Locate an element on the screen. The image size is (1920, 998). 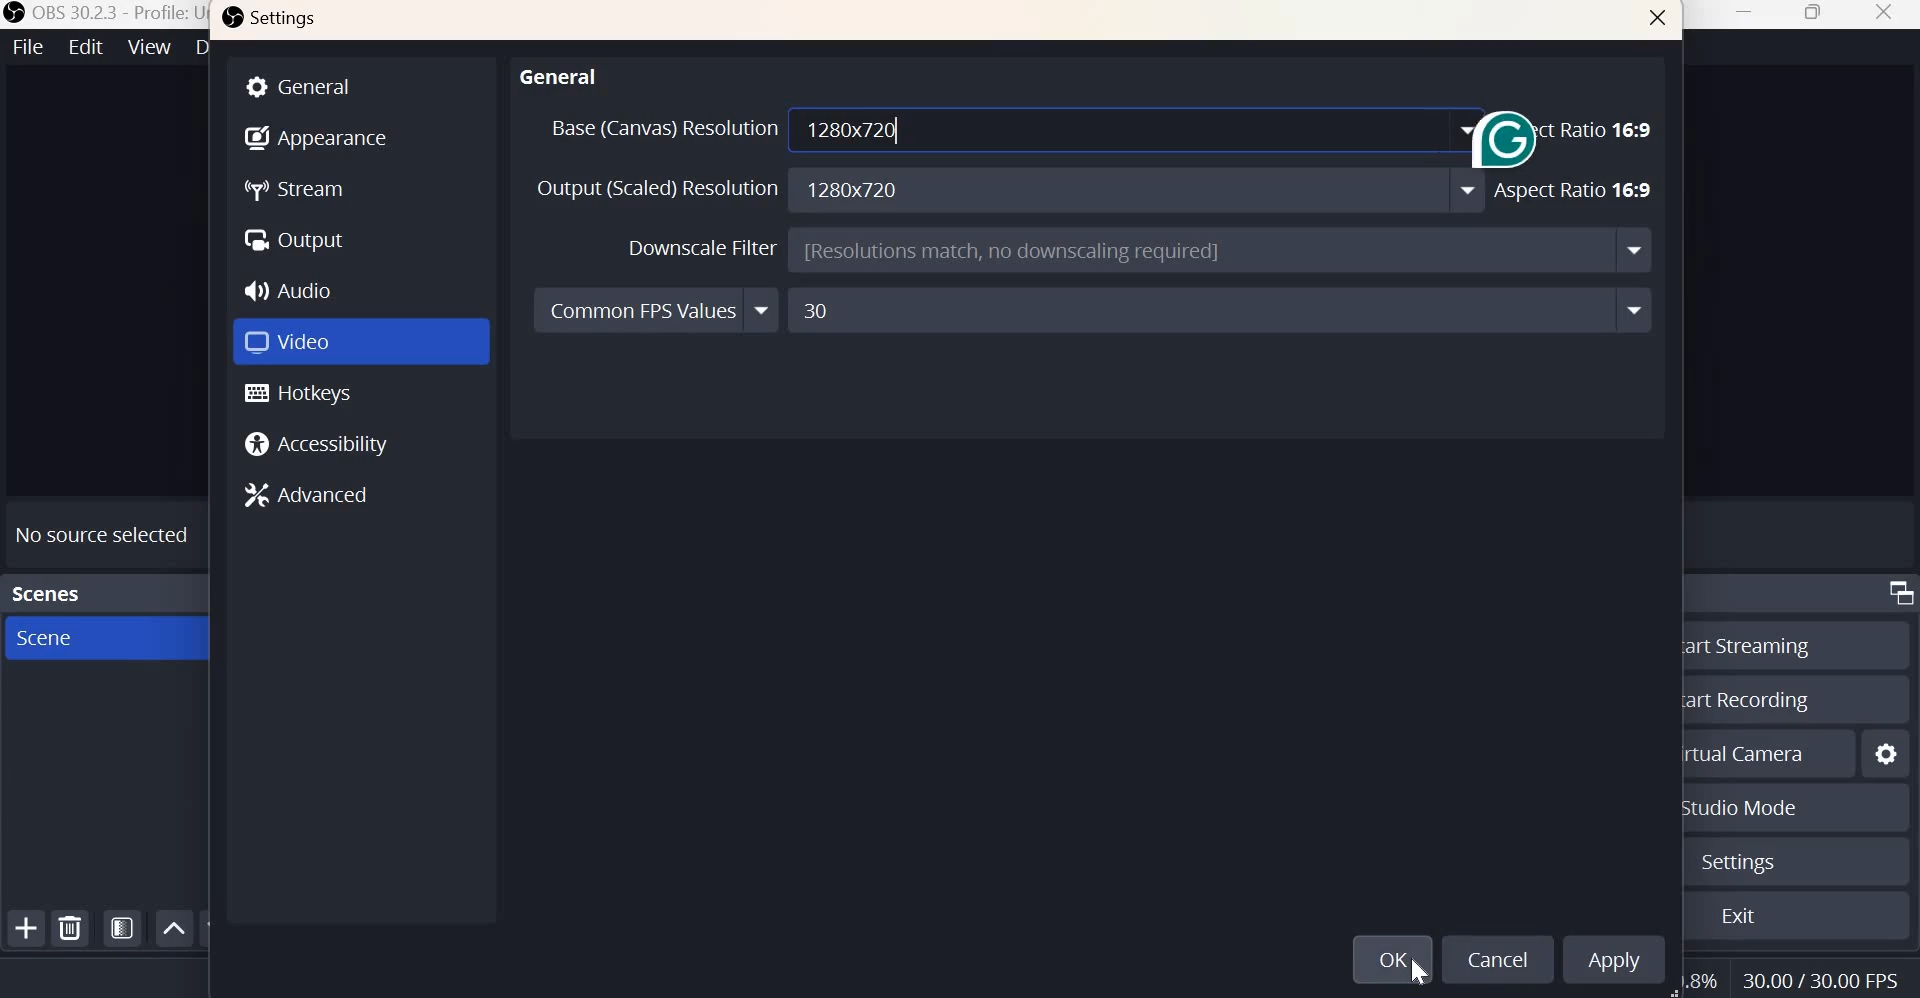
Minimize is located at coordinates (1747, 16).